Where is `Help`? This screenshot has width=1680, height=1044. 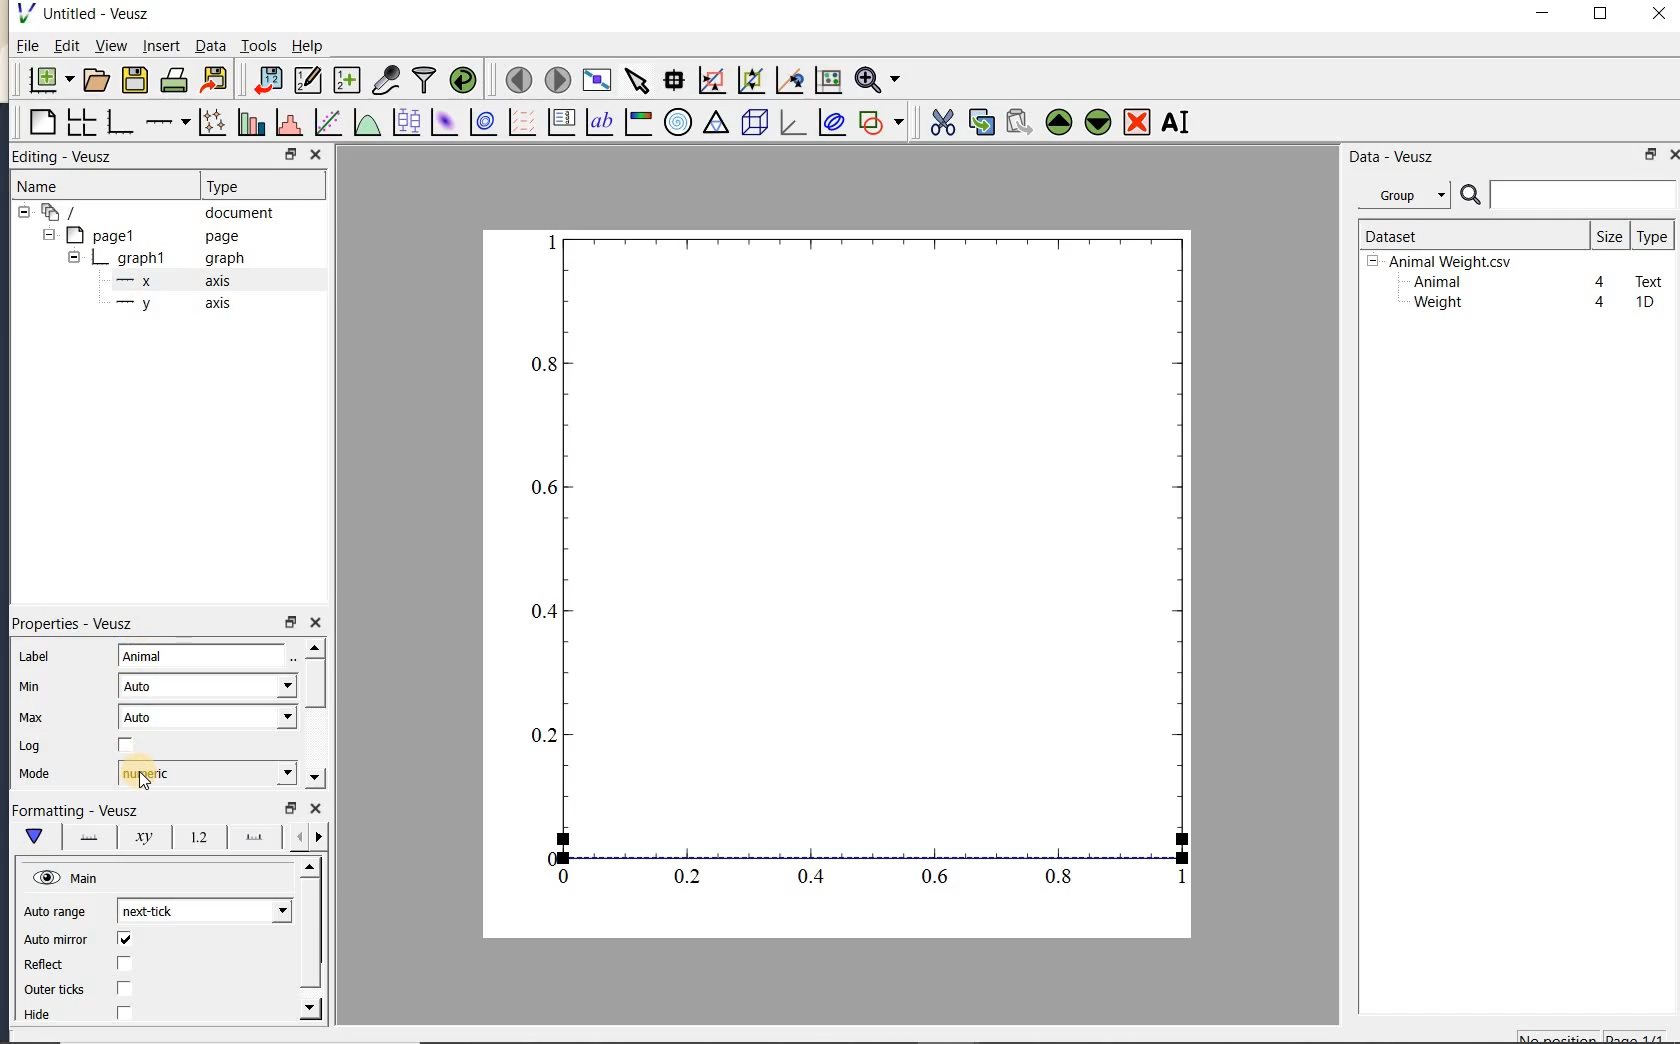
Help is located at coordinates (307, 46).